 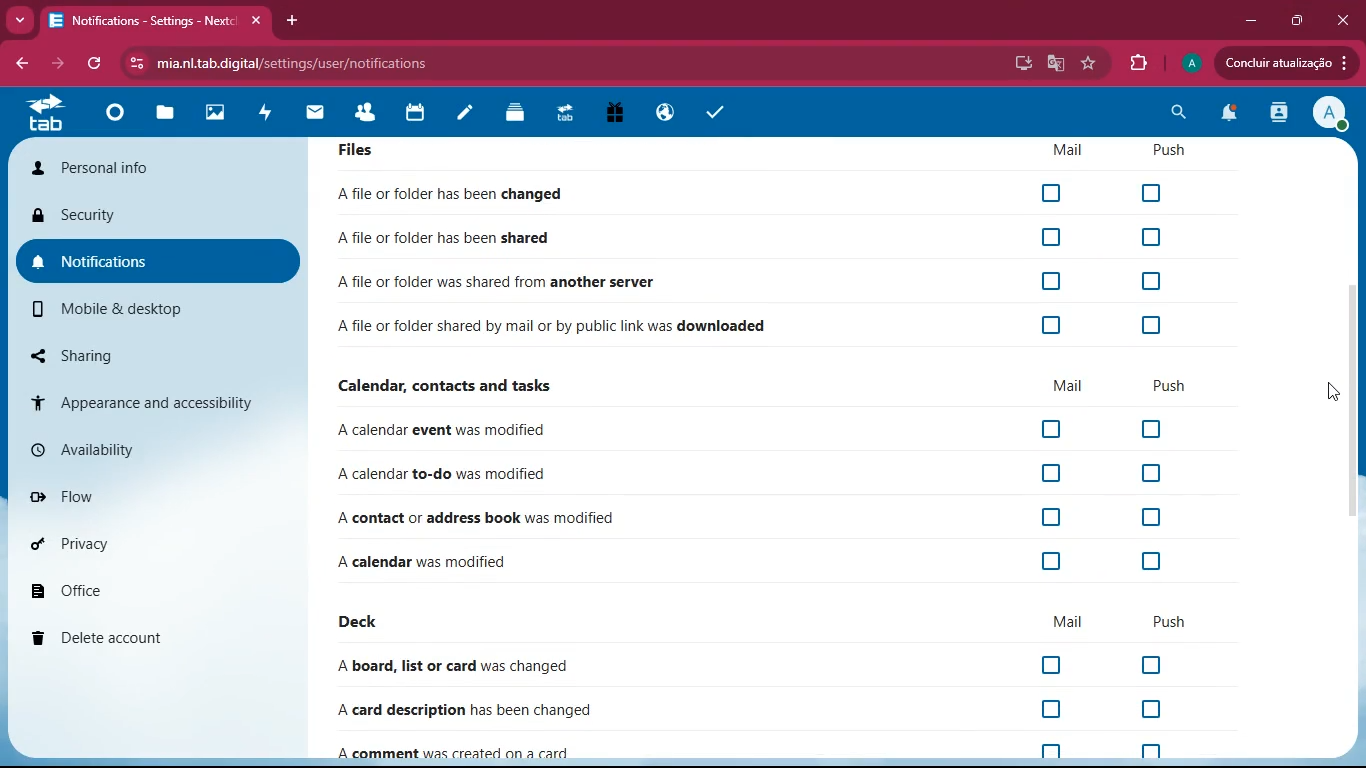 What do you see at coordinates (1331, 114) in the screenshot?
I see `View Profile` at bounding box center [1331, 114].